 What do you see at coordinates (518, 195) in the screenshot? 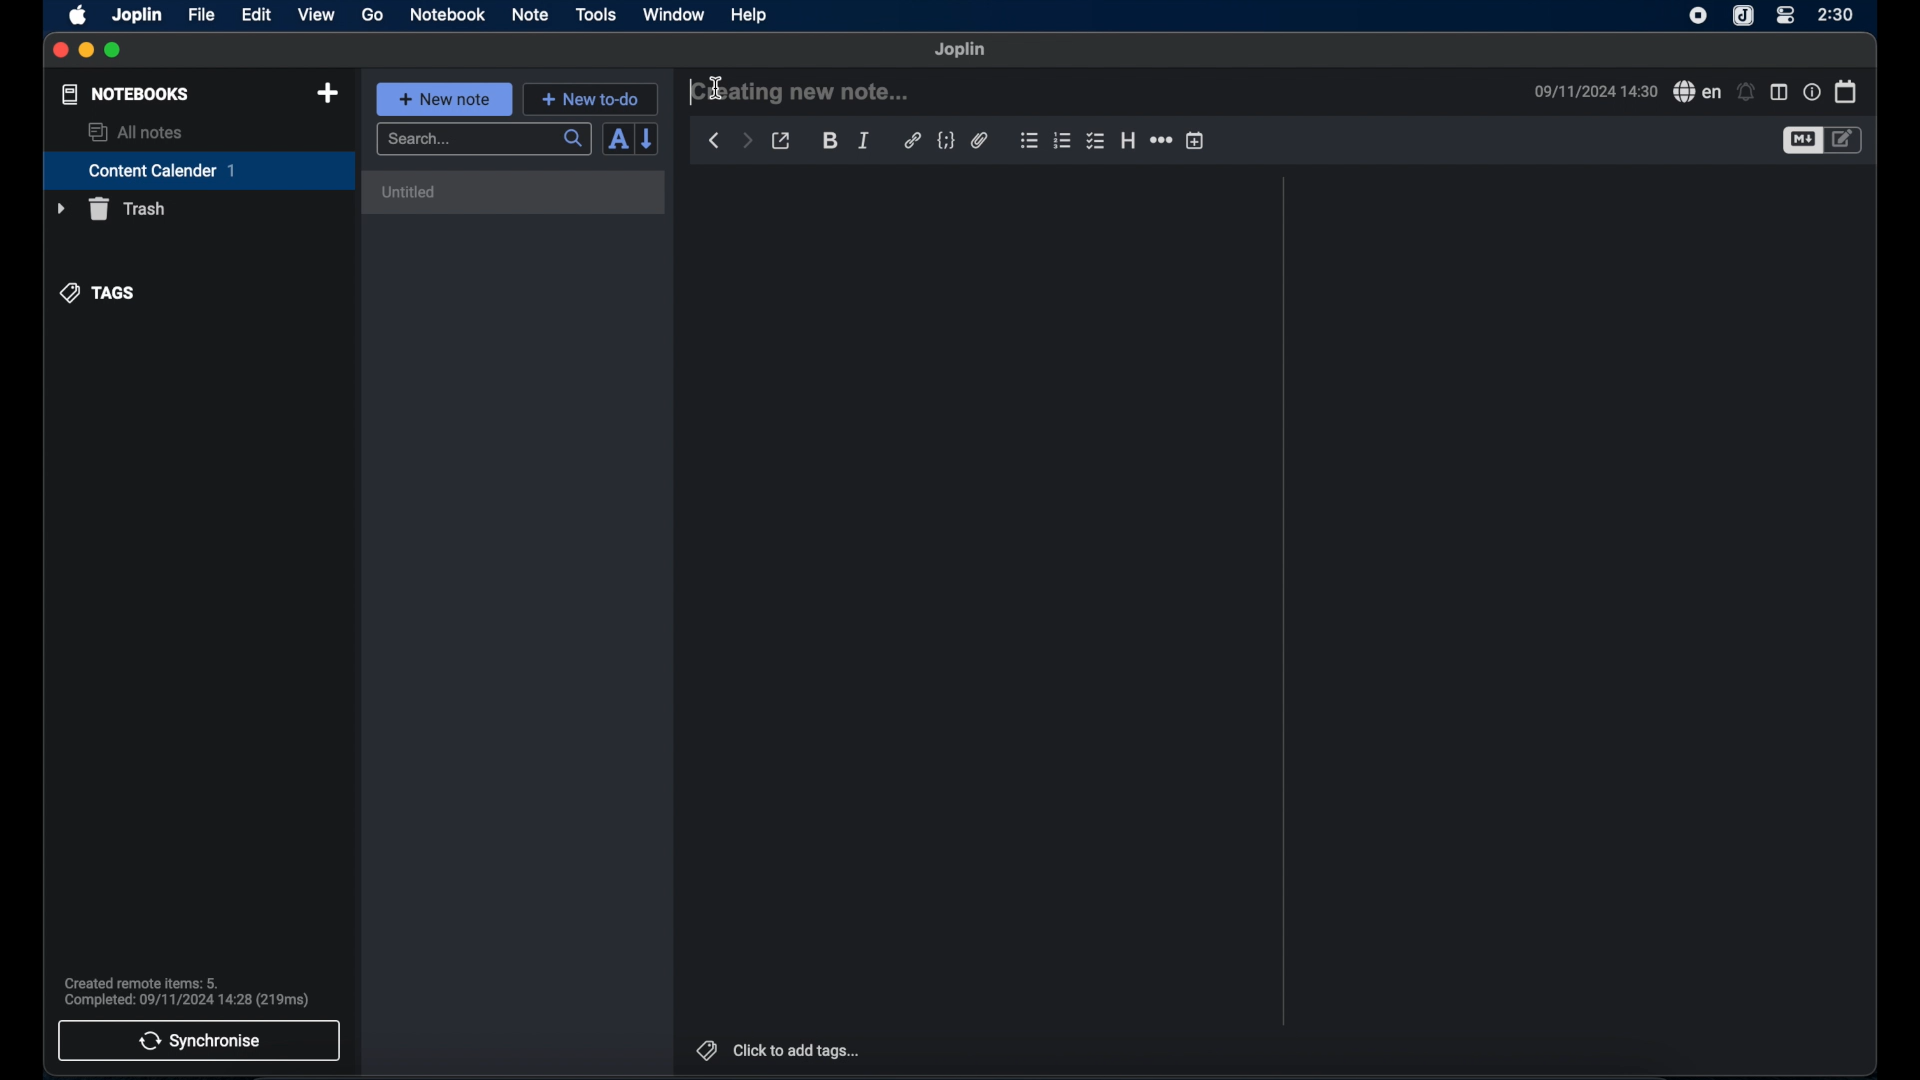
I see `untitled` at bounding box center [518, 195].